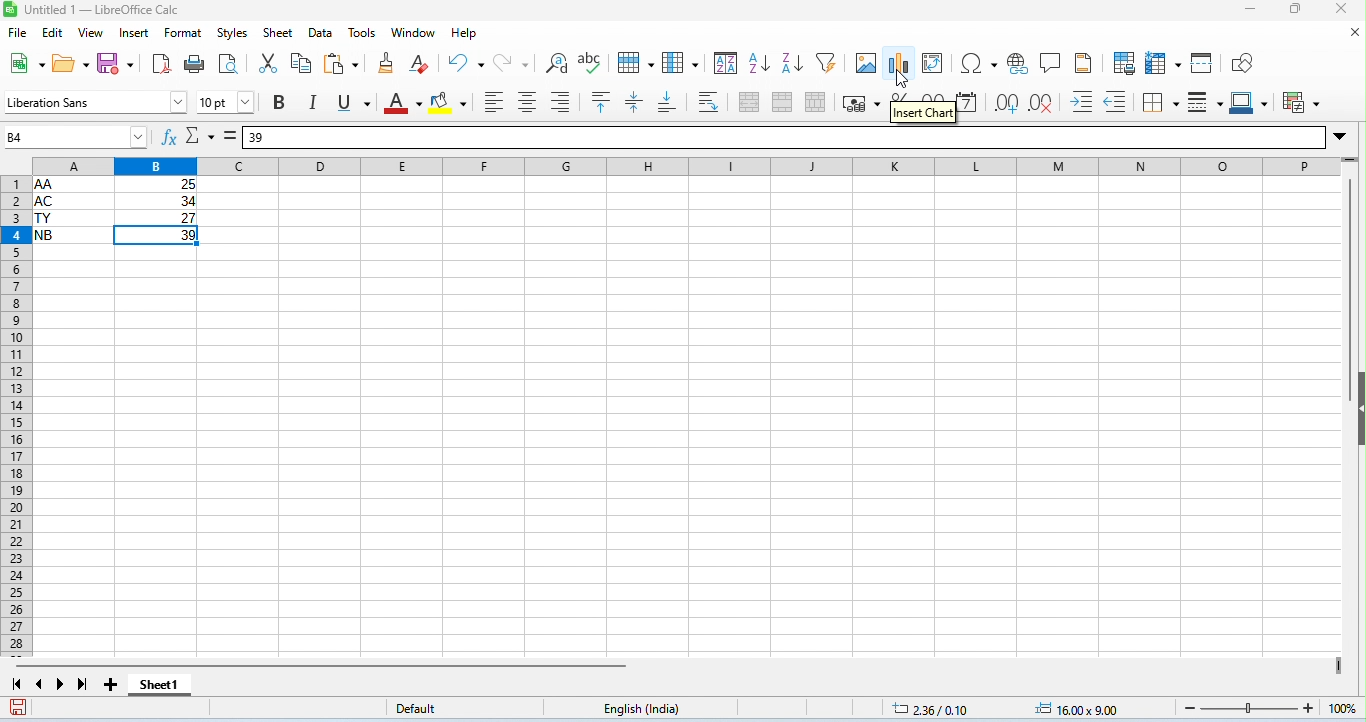 The width and height of the screenshot is (1366, 722). What do you see at coordinates (170, 138) in the screenshot?
I see `function wizard` at bounding box center [170, 138].